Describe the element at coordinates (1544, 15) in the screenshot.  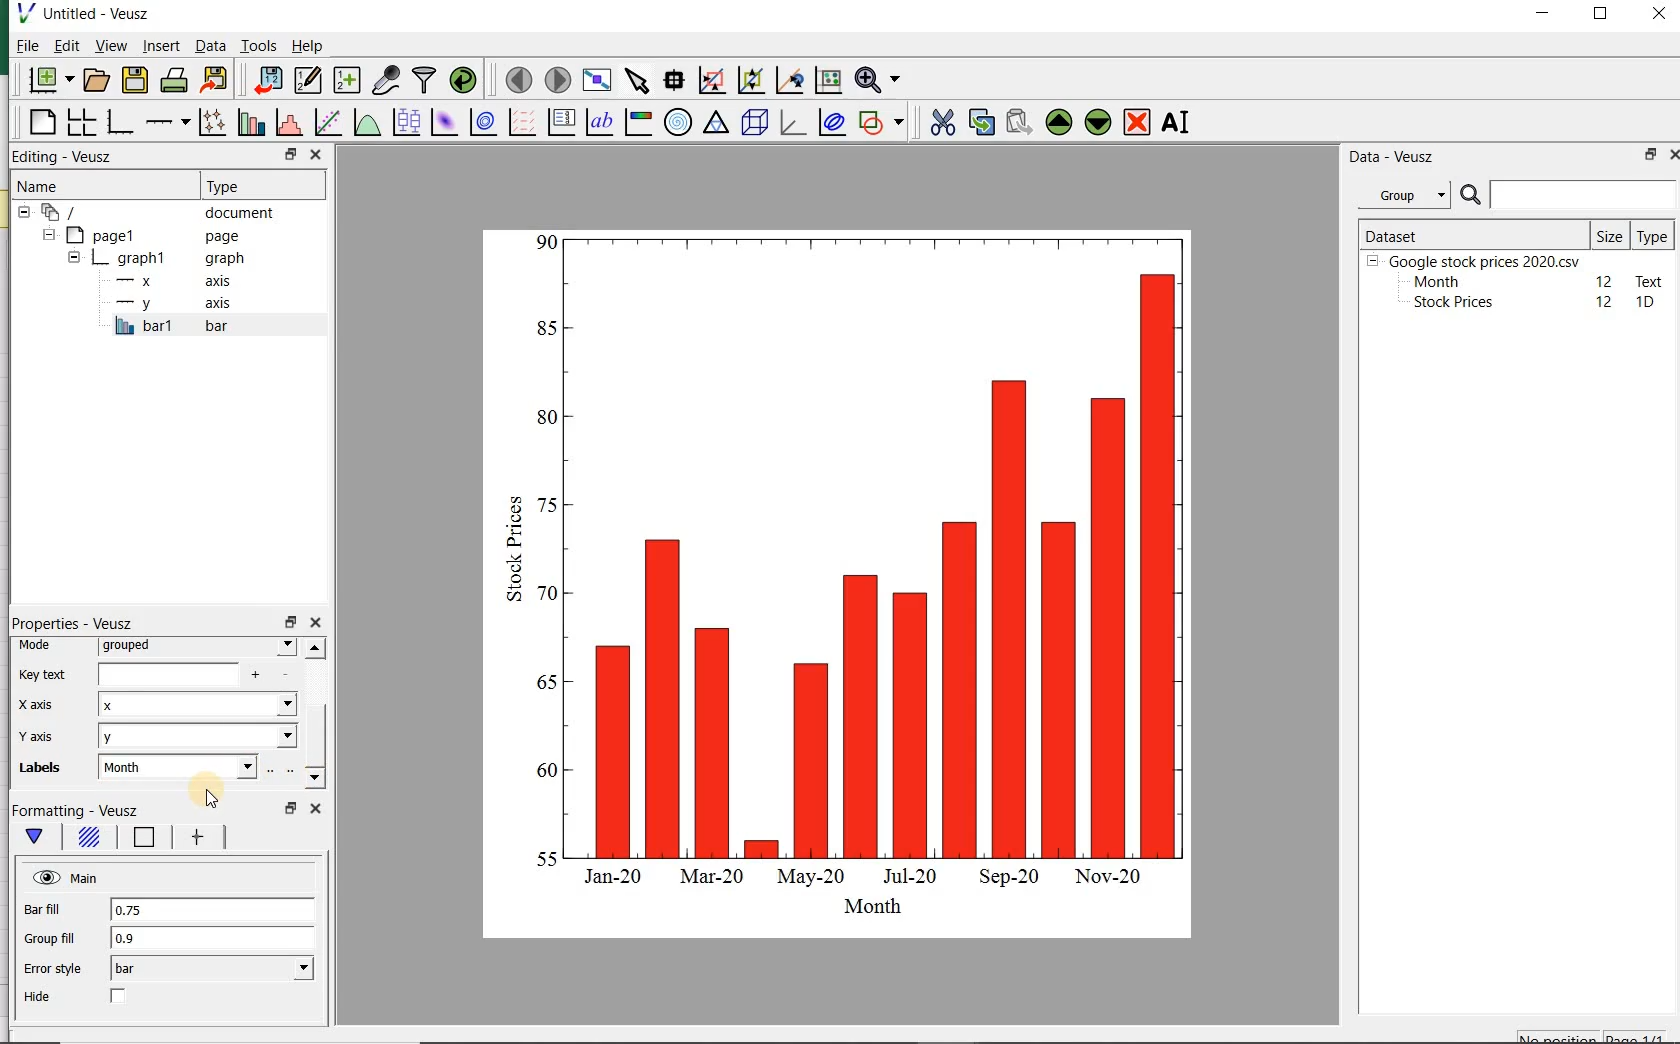
I see `minimize` at that location.